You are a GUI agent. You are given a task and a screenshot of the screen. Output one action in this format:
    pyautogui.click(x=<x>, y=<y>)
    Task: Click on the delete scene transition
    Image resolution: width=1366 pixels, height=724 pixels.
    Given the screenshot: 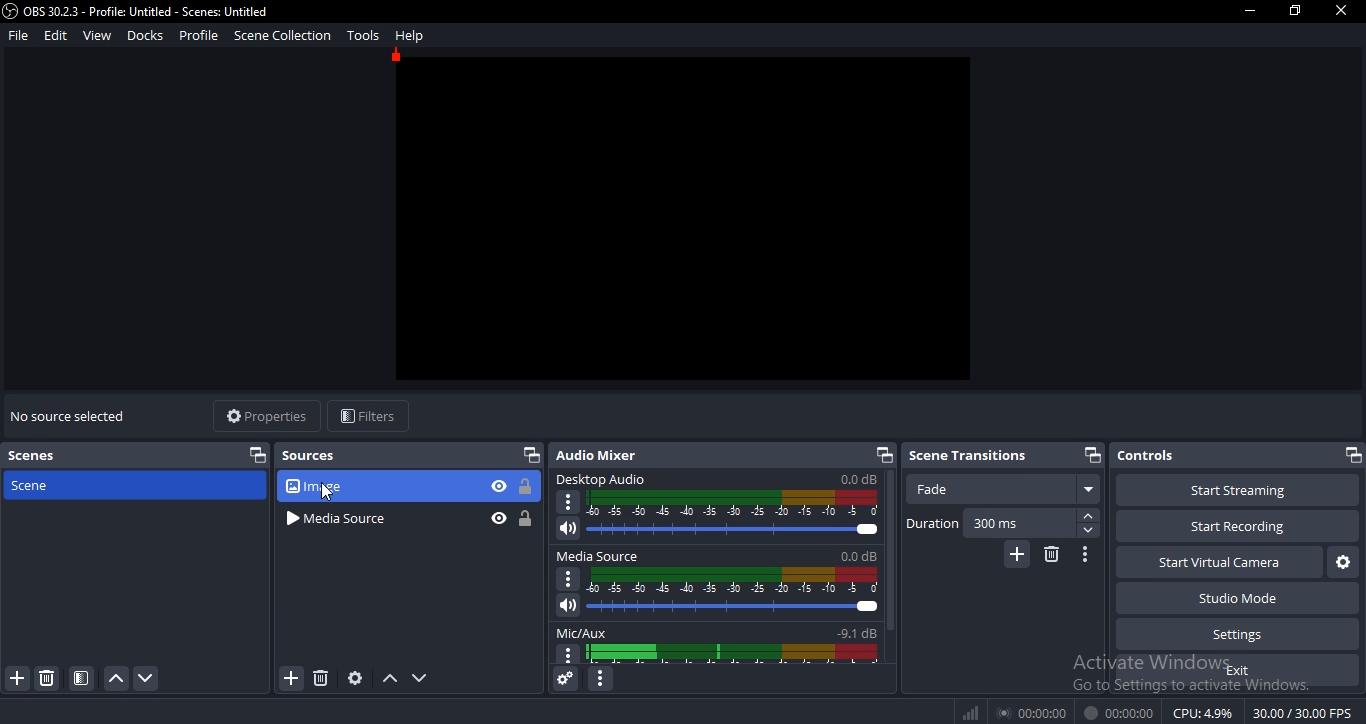 What is the action you would take?
    pyautogui.click(x=1049, y=555)
    